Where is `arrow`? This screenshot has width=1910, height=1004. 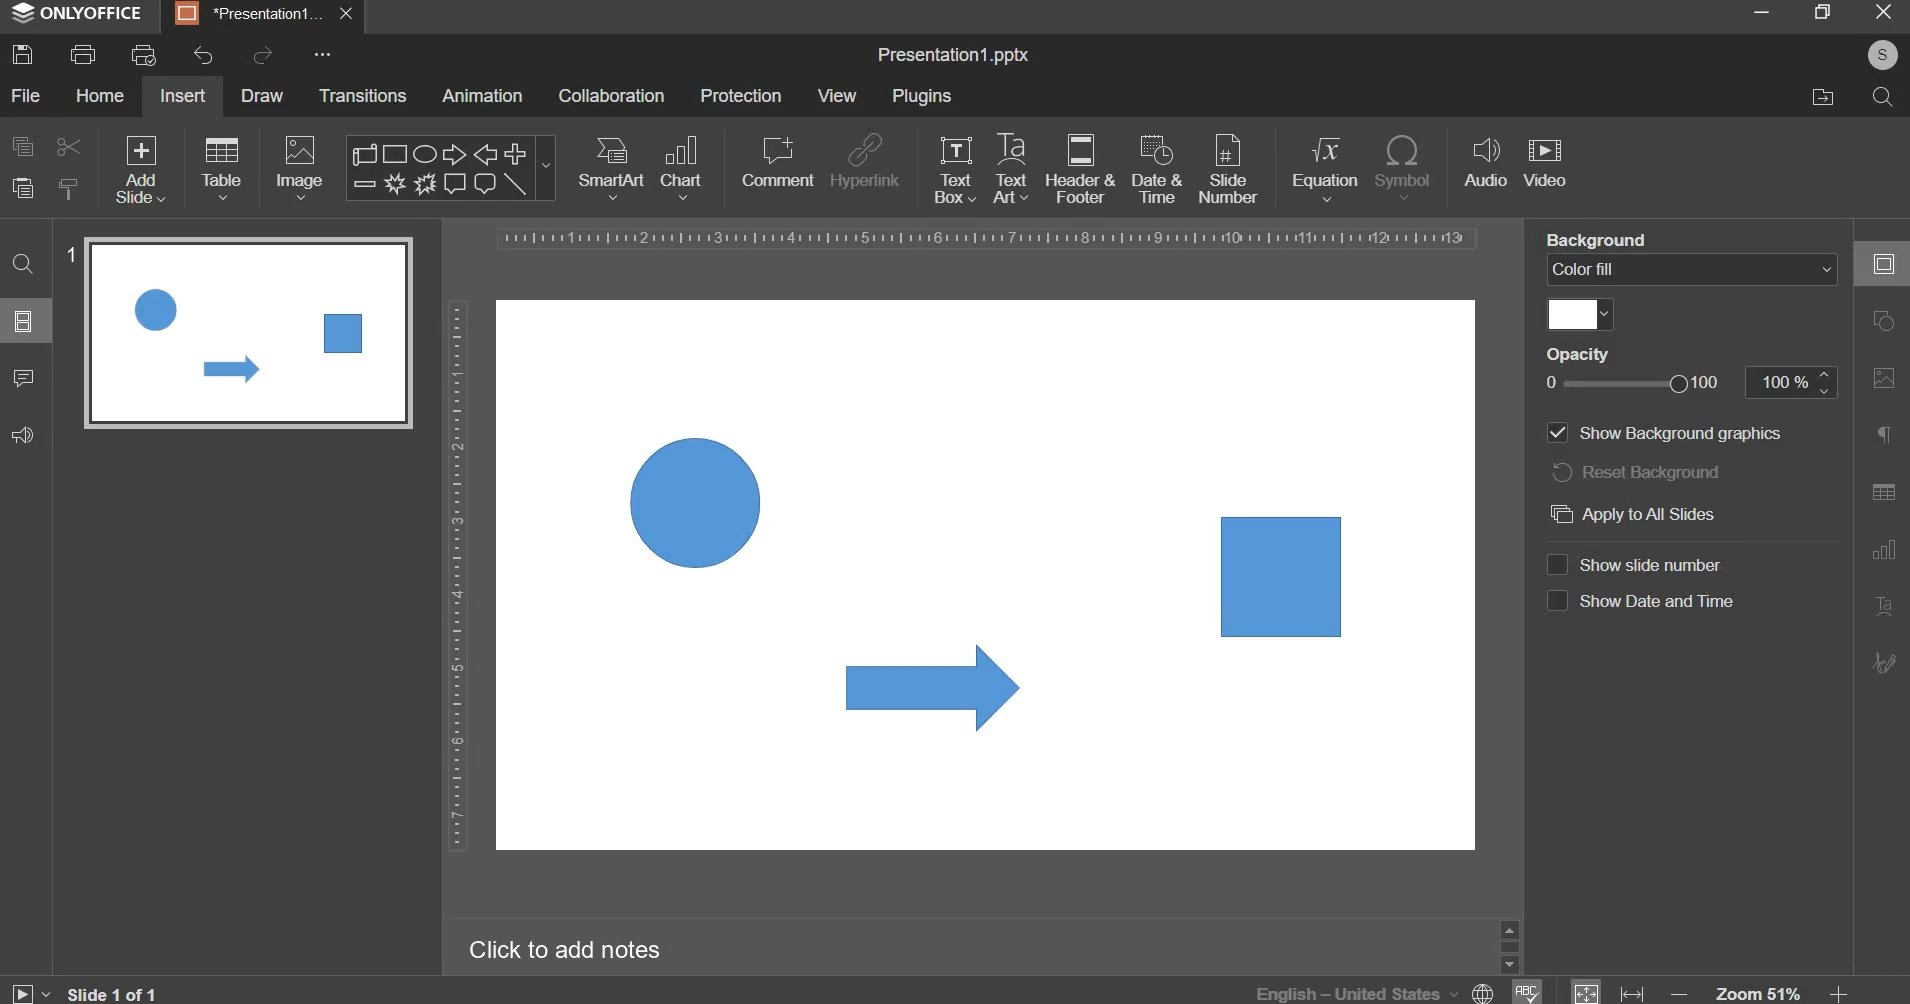
arrow is located at coordinates (934, 686).